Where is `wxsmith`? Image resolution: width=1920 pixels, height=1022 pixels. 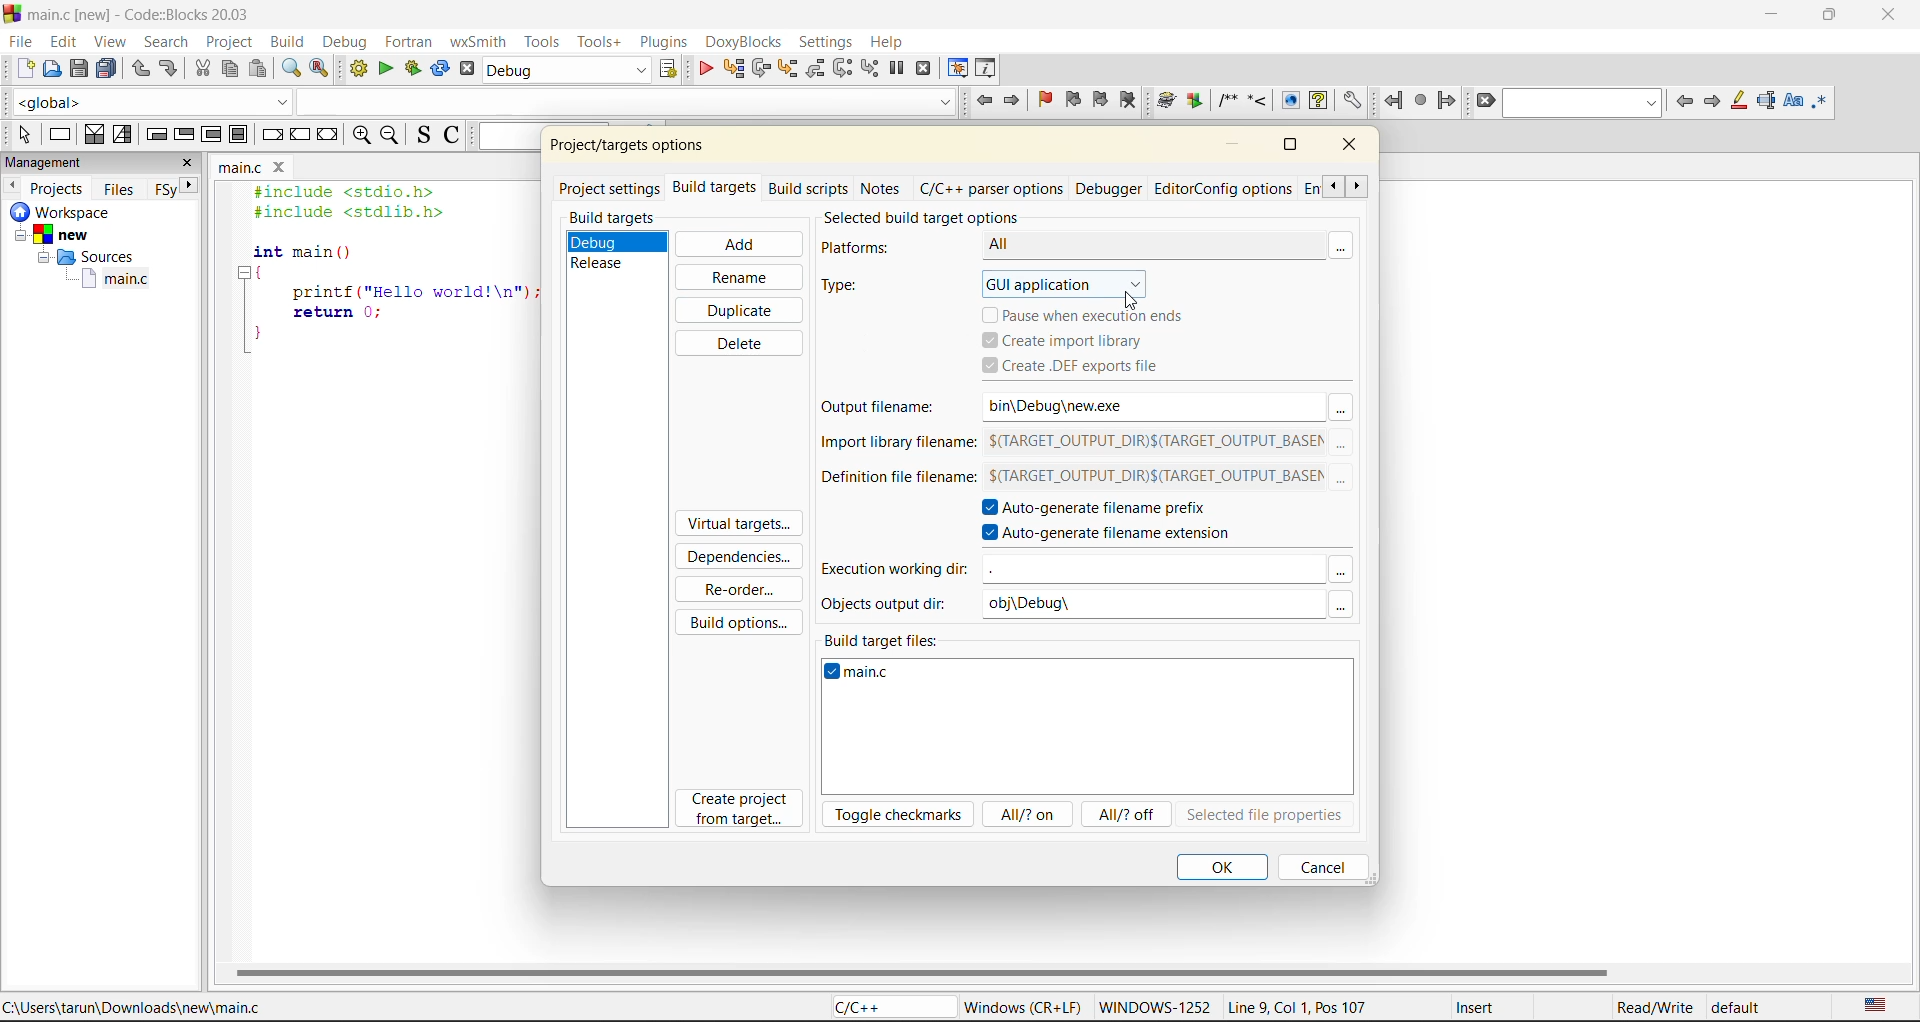
wxsmith is located at coordinates (475, 44).